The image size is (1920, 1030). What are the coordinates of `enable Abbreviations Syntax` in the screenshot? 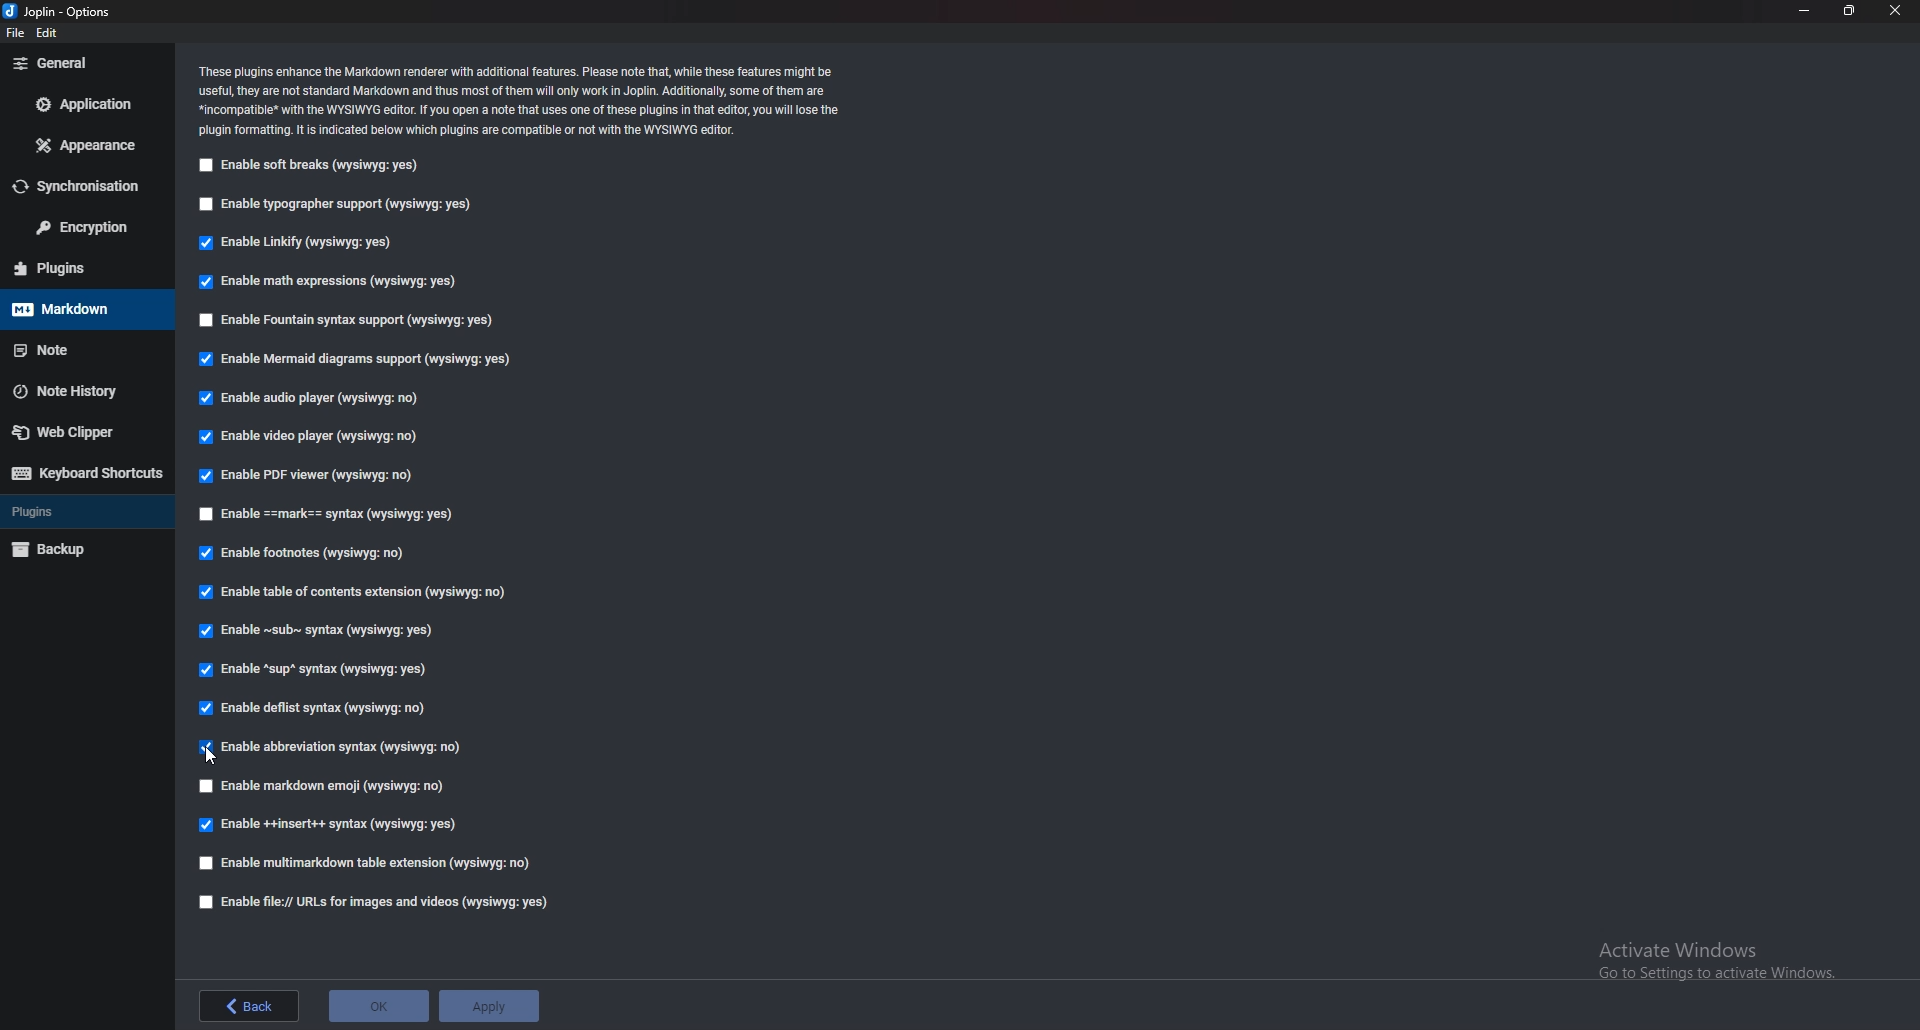 It's located at (335, 747).